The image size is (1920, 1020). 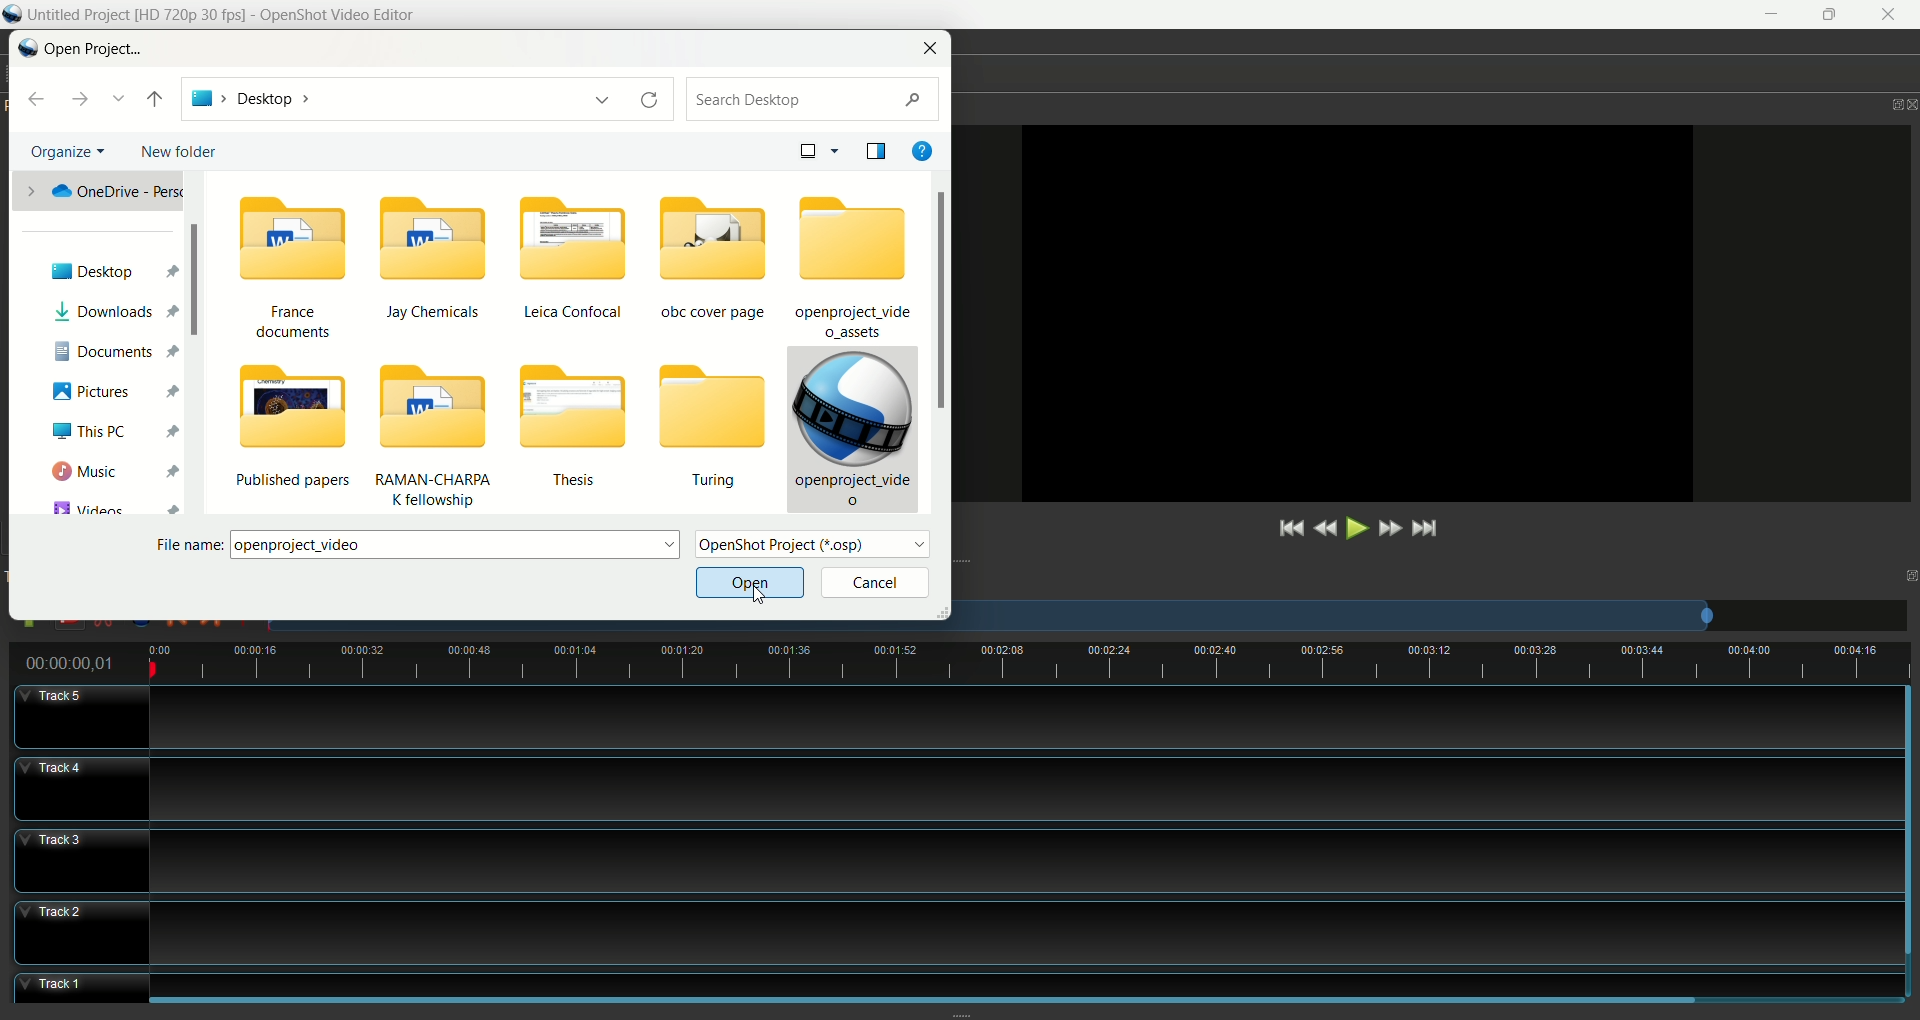 I want to click on France
documents, so click(x=285, y=273).